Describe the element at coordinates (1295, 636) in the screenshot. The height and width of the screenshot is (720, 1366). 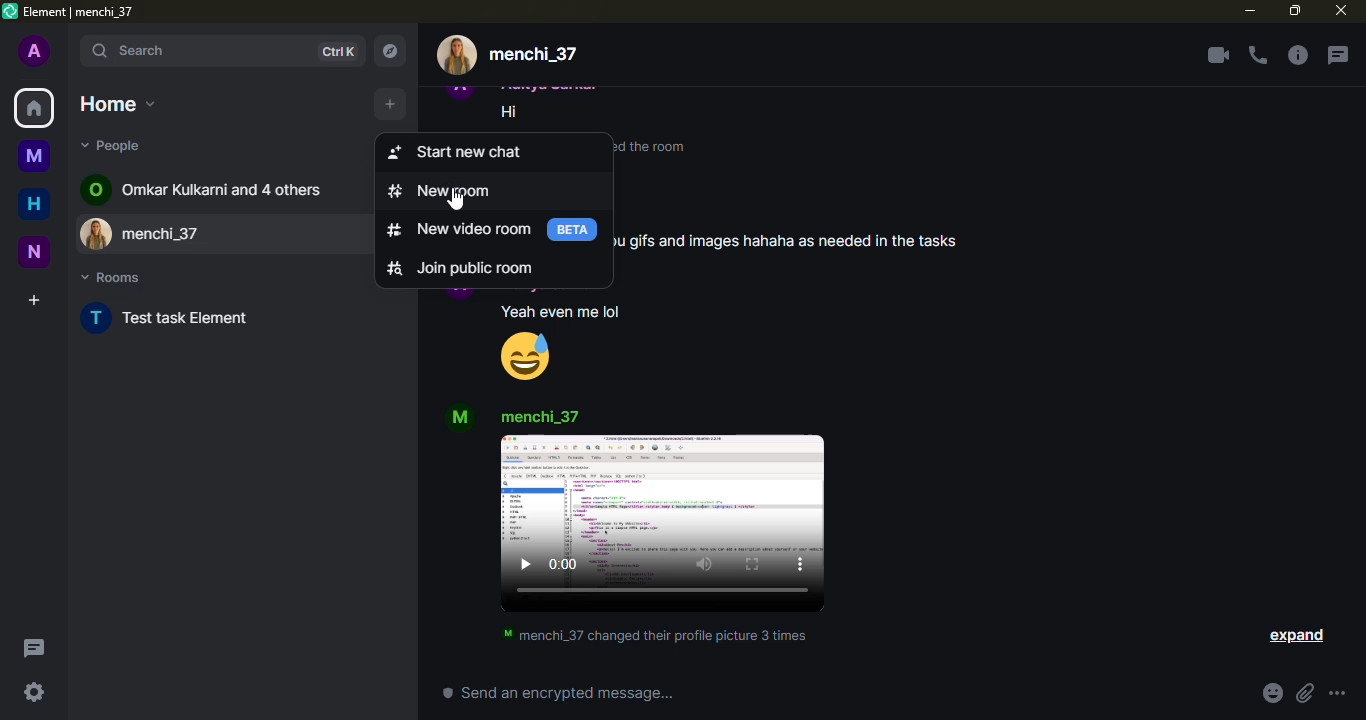
I see `expand` at that location.